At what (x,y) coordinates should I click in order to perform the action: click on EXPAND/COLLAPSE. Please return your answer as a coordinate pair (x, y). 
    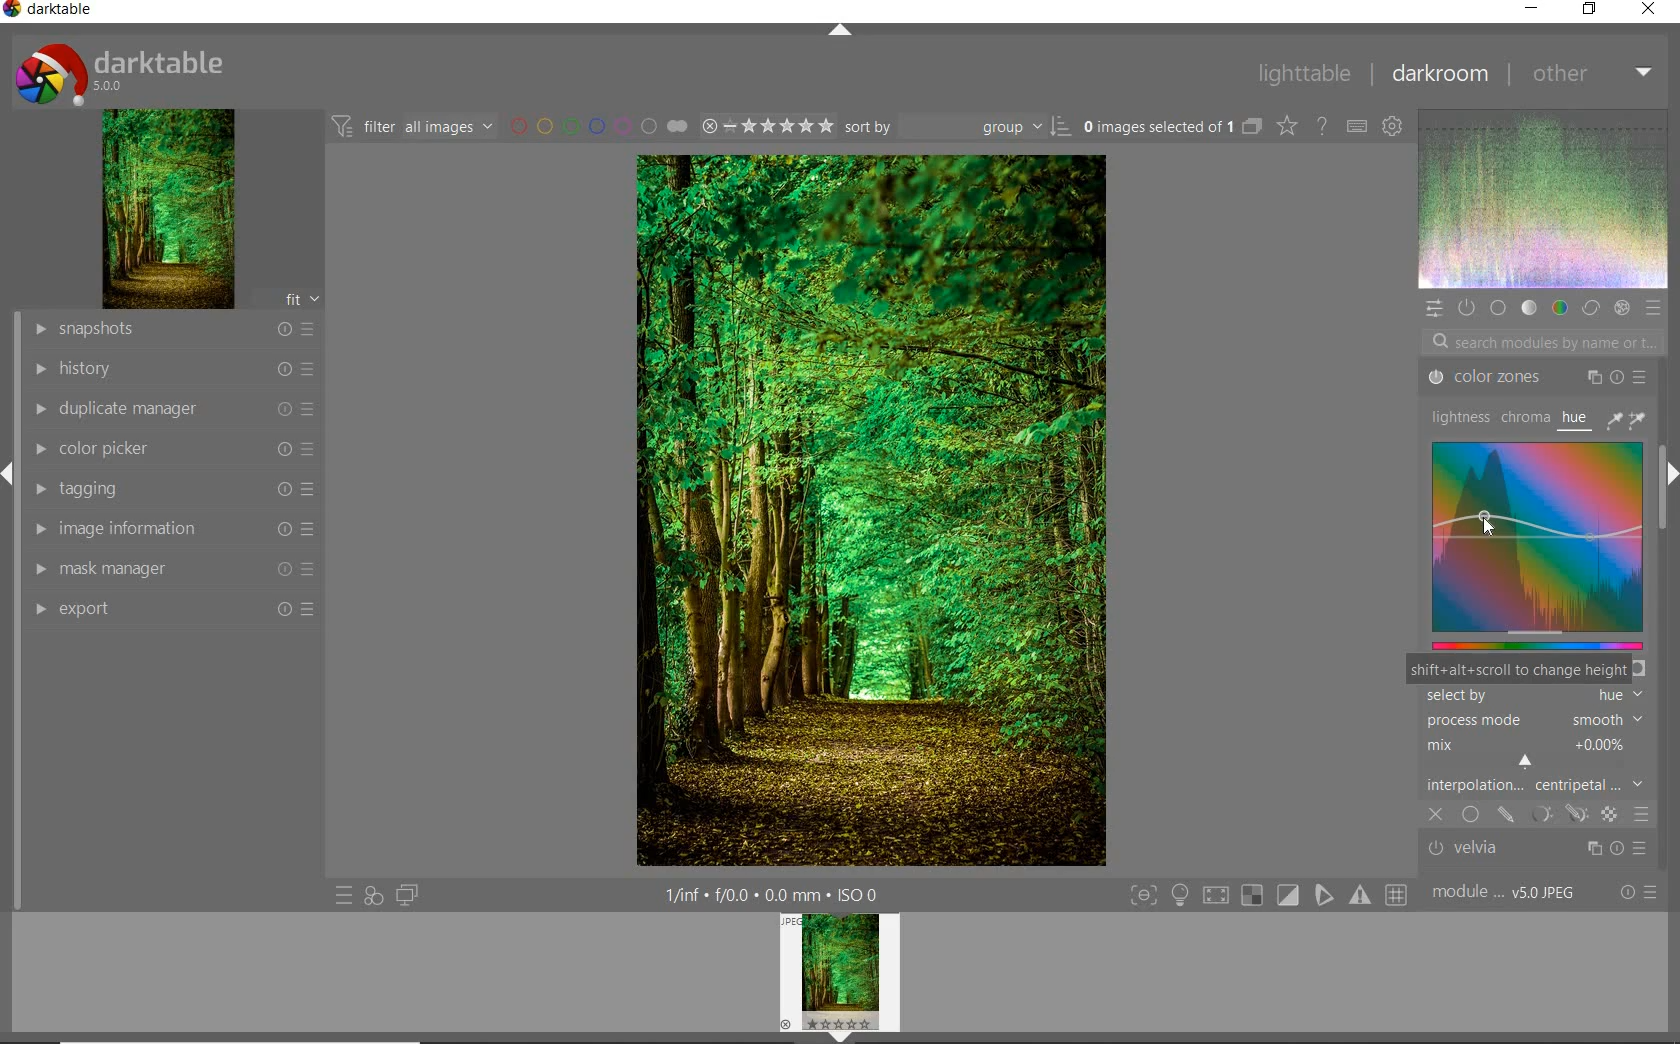
    Looking at the image, I should click on (838, 29).